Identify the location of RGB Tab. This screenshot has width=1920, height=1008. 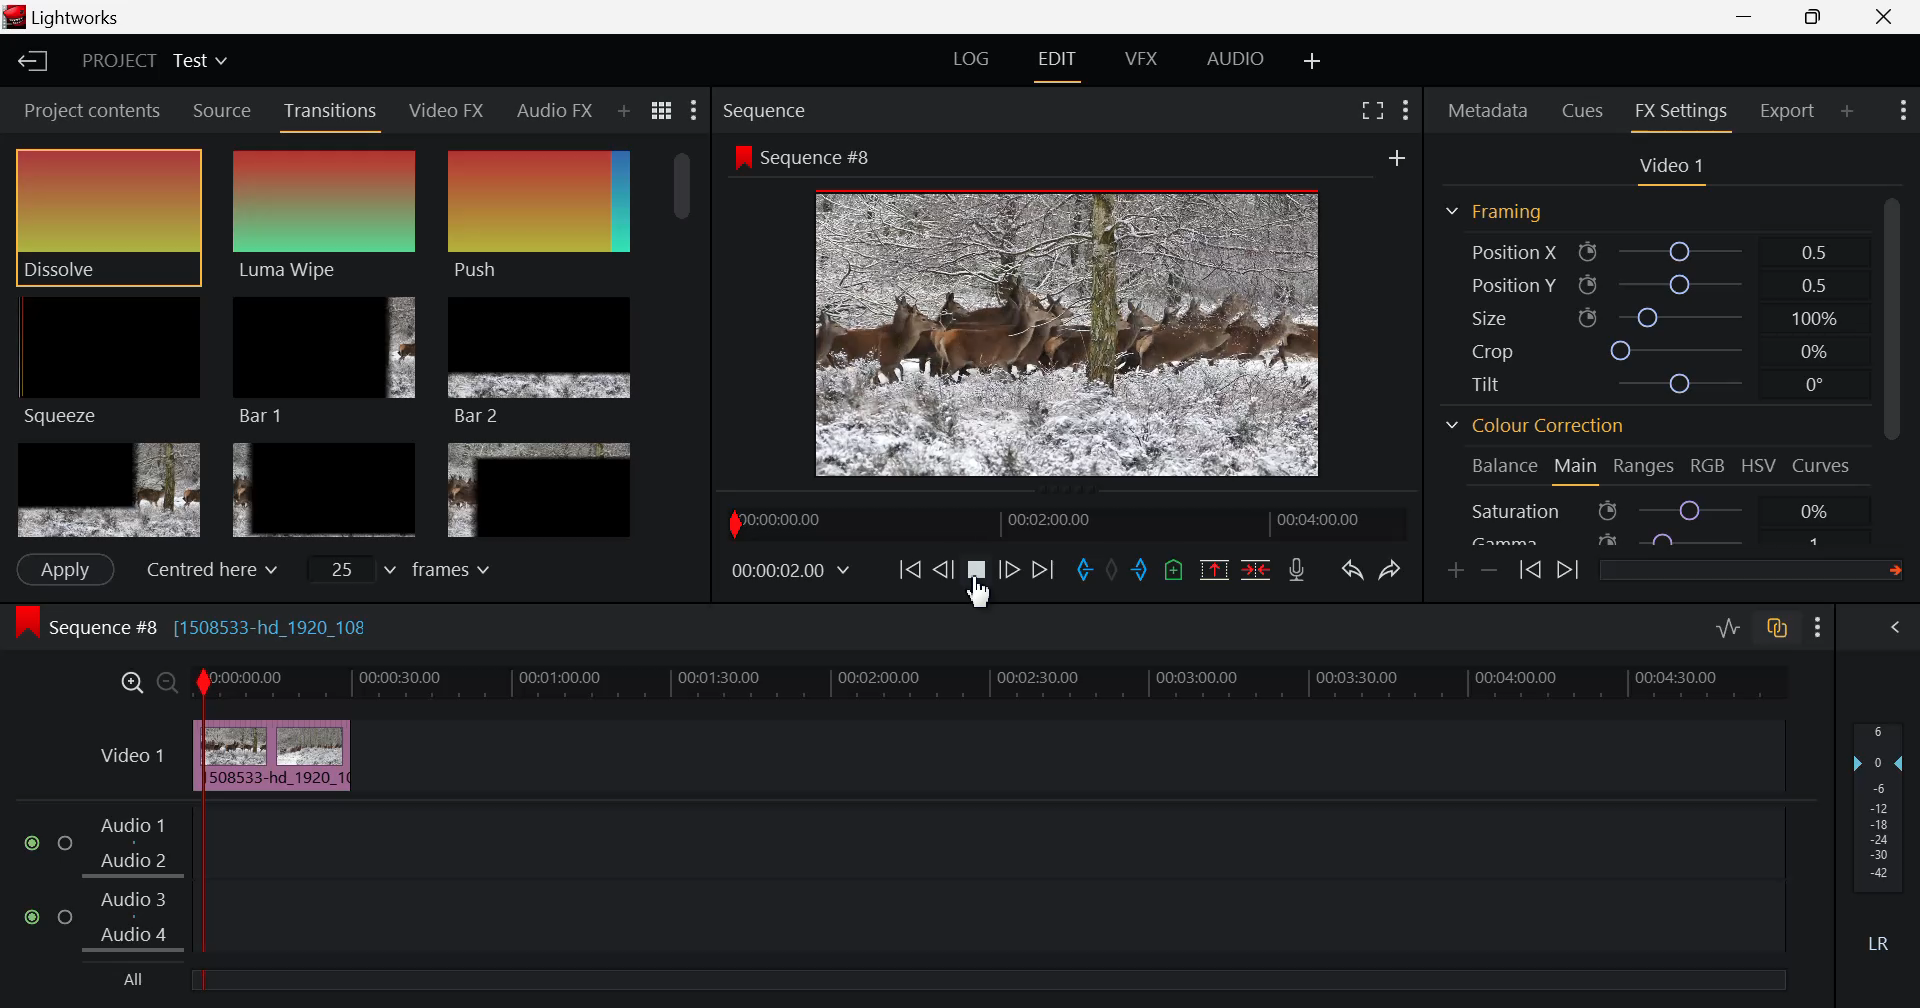
(1710, 469).